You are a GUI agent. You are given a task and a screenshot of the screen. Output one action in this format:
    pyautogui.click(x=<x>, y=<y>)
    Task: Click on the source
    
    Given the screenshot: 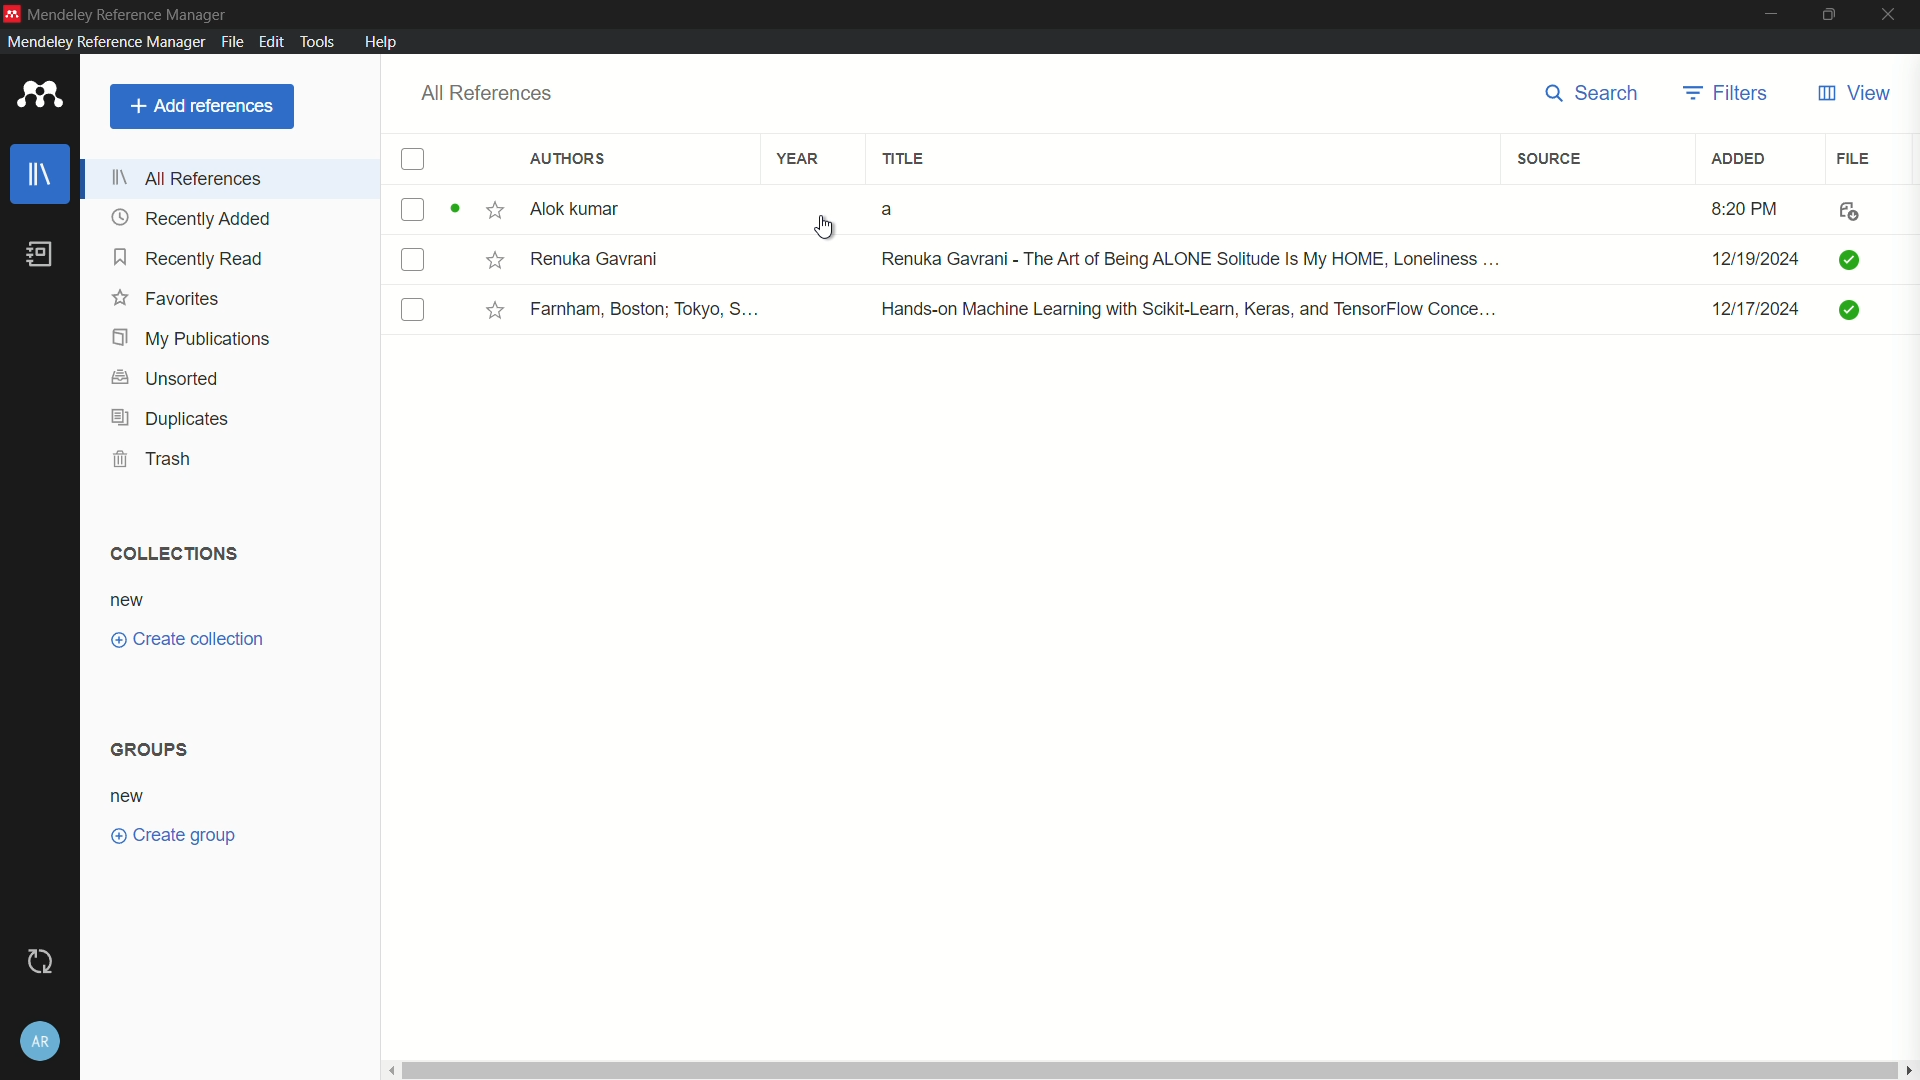 What is the action you would take?
    pyautogui.click(x=1551, y=159)
    